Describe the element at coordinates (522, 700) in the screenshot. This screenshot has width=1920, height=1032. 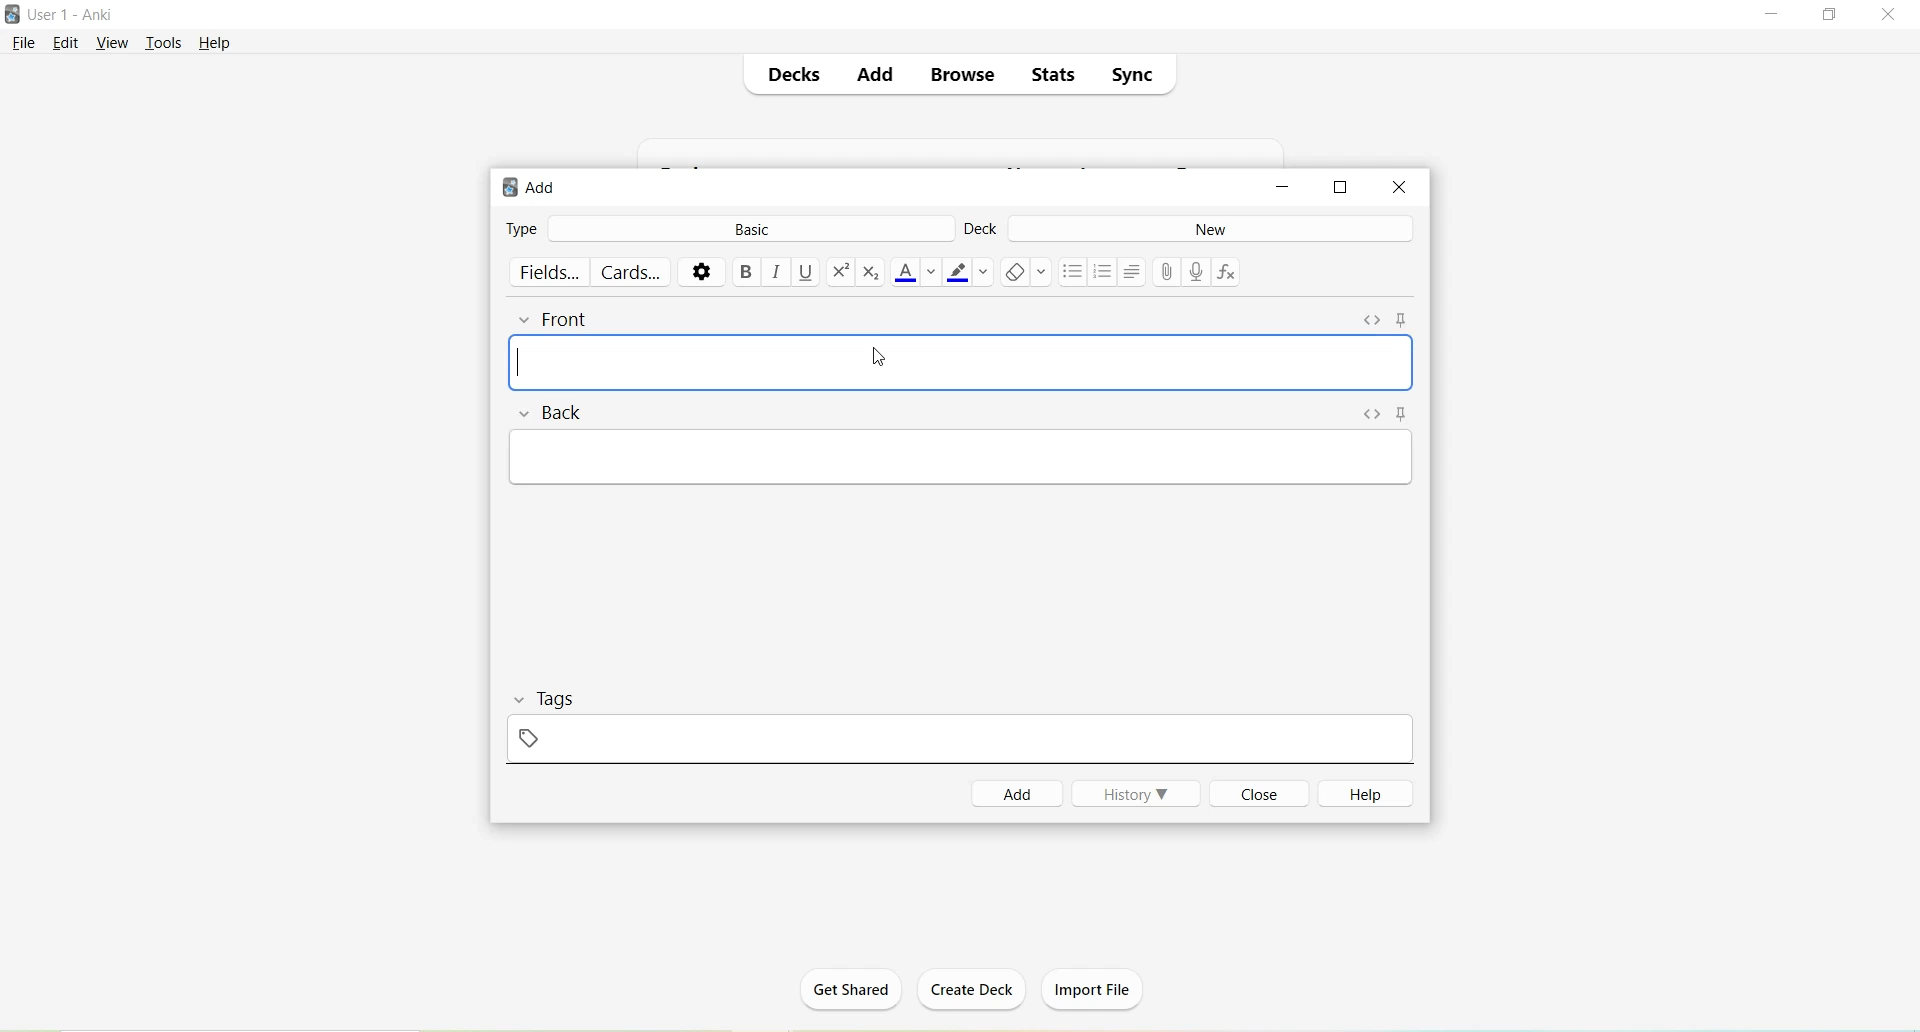
I see `Collapse` at that location.